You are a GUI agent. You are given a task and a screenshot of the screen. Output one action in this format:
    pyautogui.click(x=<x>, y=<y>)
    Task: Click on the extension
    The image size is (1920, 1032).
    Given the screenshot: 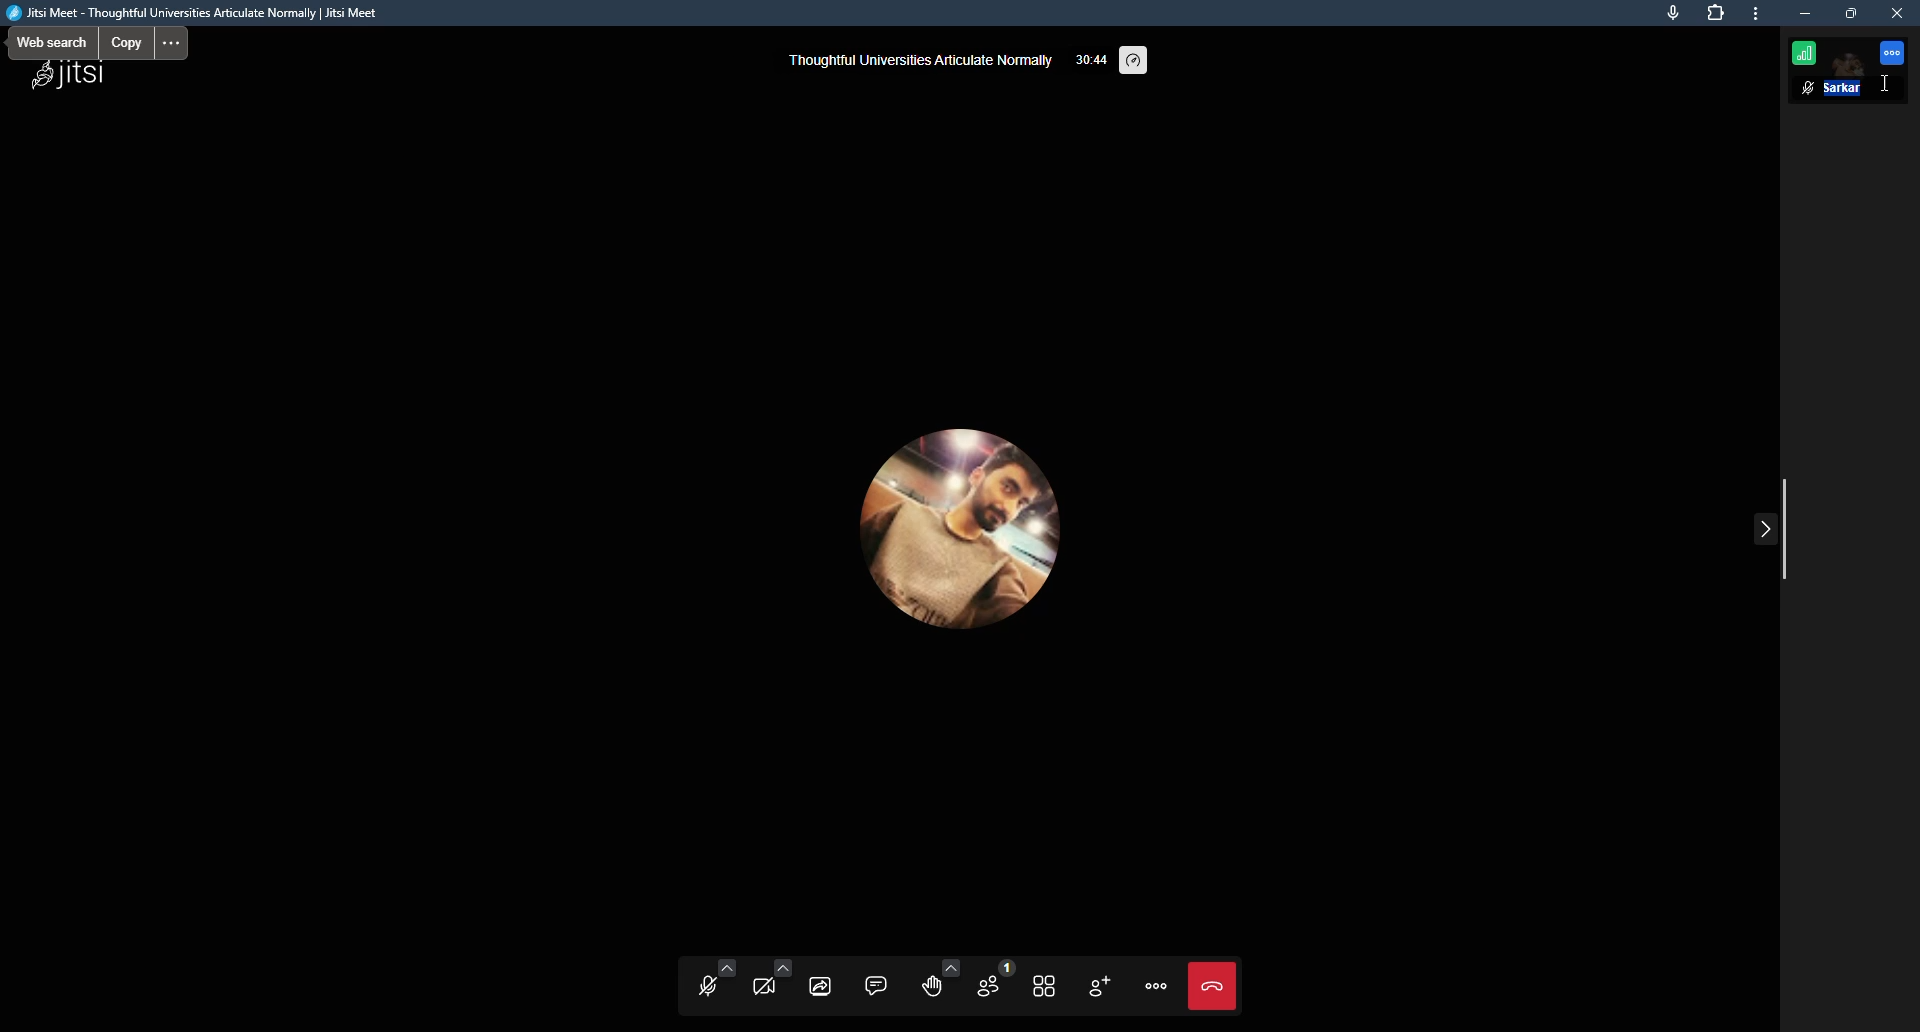 What is the action you would take?
    pyautogui.click(x=1716, y=12)
    